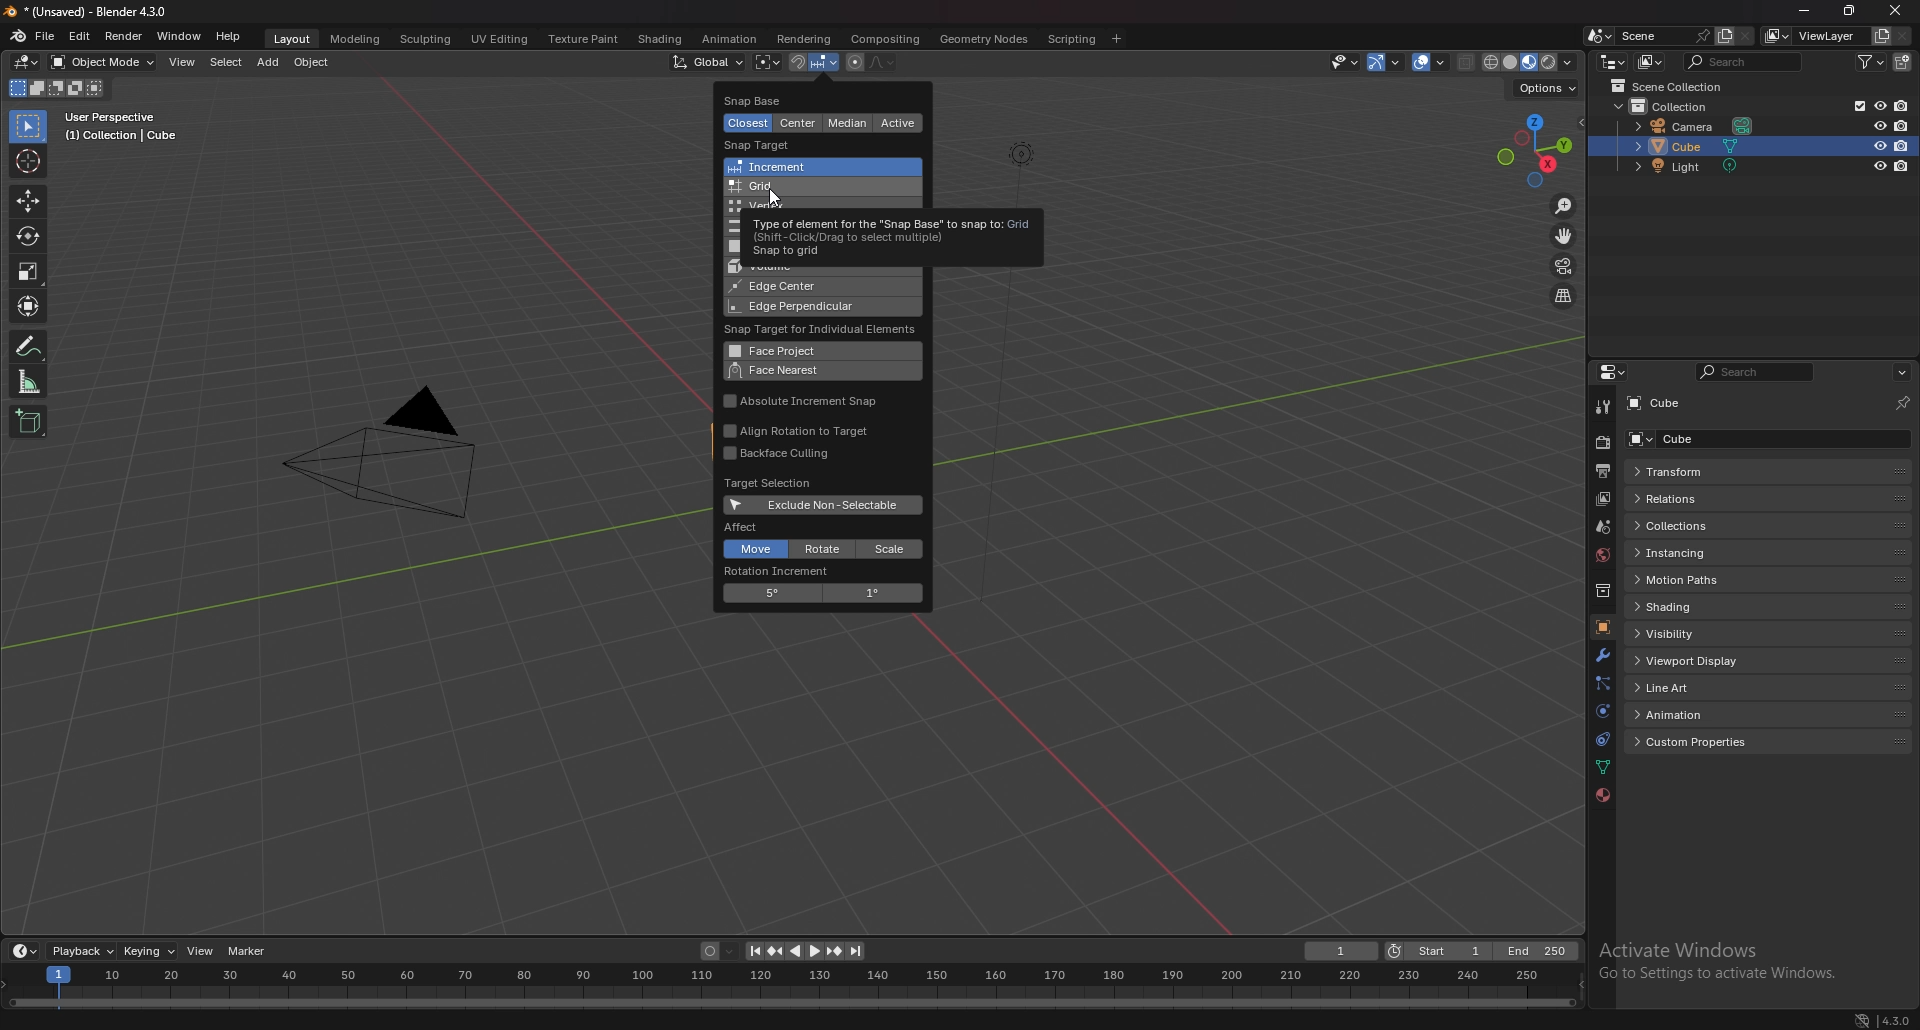 Image resolution: width=1920 pixels, height=1030 pixels. What do you see at coordinates (1565, 207) in the screenshot?
I see `zoom` at bounding box center [1565, 207].